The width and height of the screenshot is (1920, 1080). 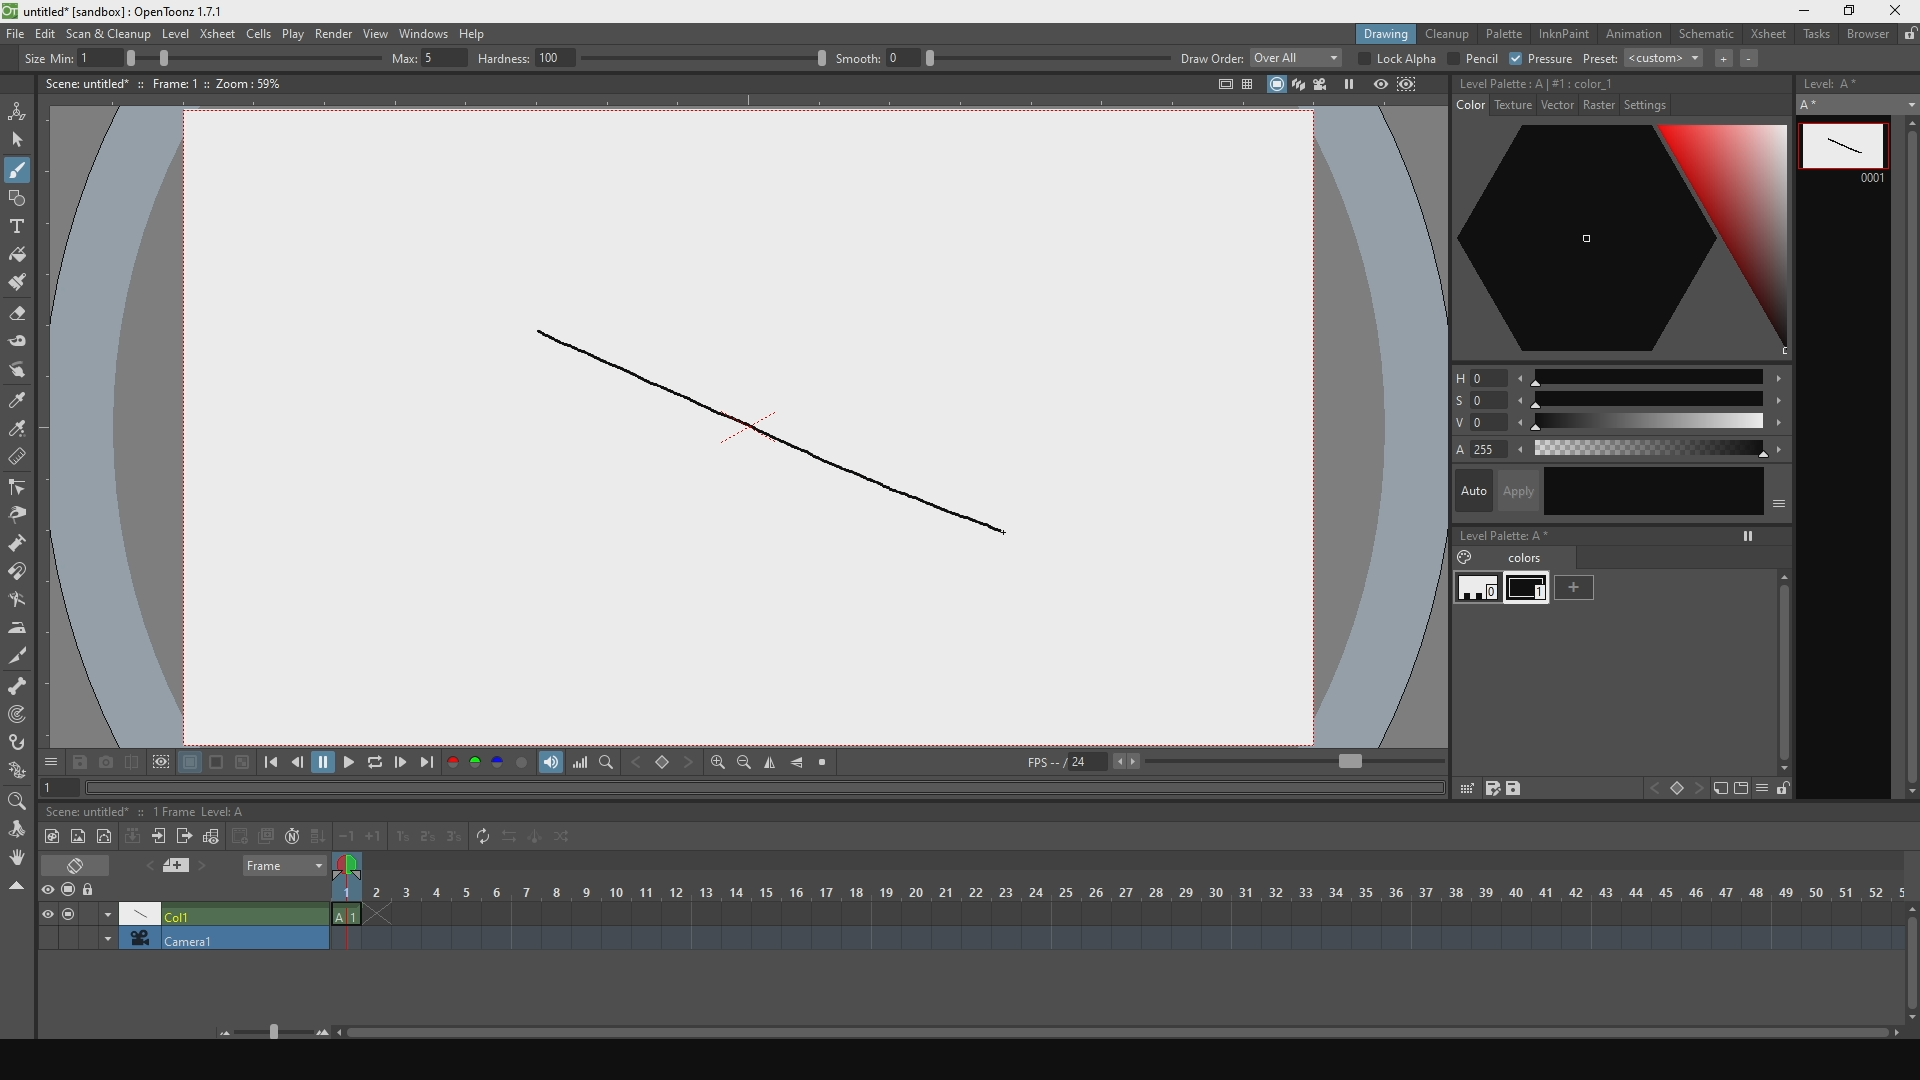 What do you see at coordinates (19, 140) in the screenshot?
I see `select` at bounding box center [19, 140].